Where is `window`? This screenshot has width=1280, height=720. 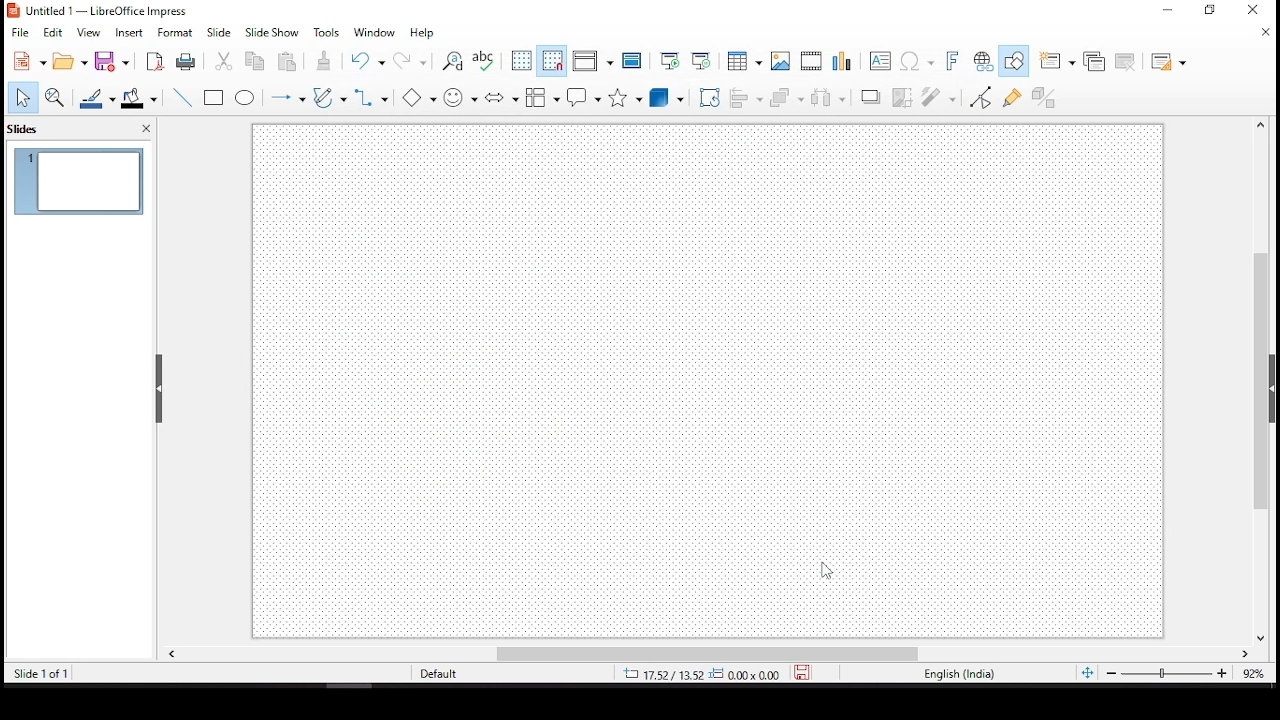
window is located at coordinates (371, 32).